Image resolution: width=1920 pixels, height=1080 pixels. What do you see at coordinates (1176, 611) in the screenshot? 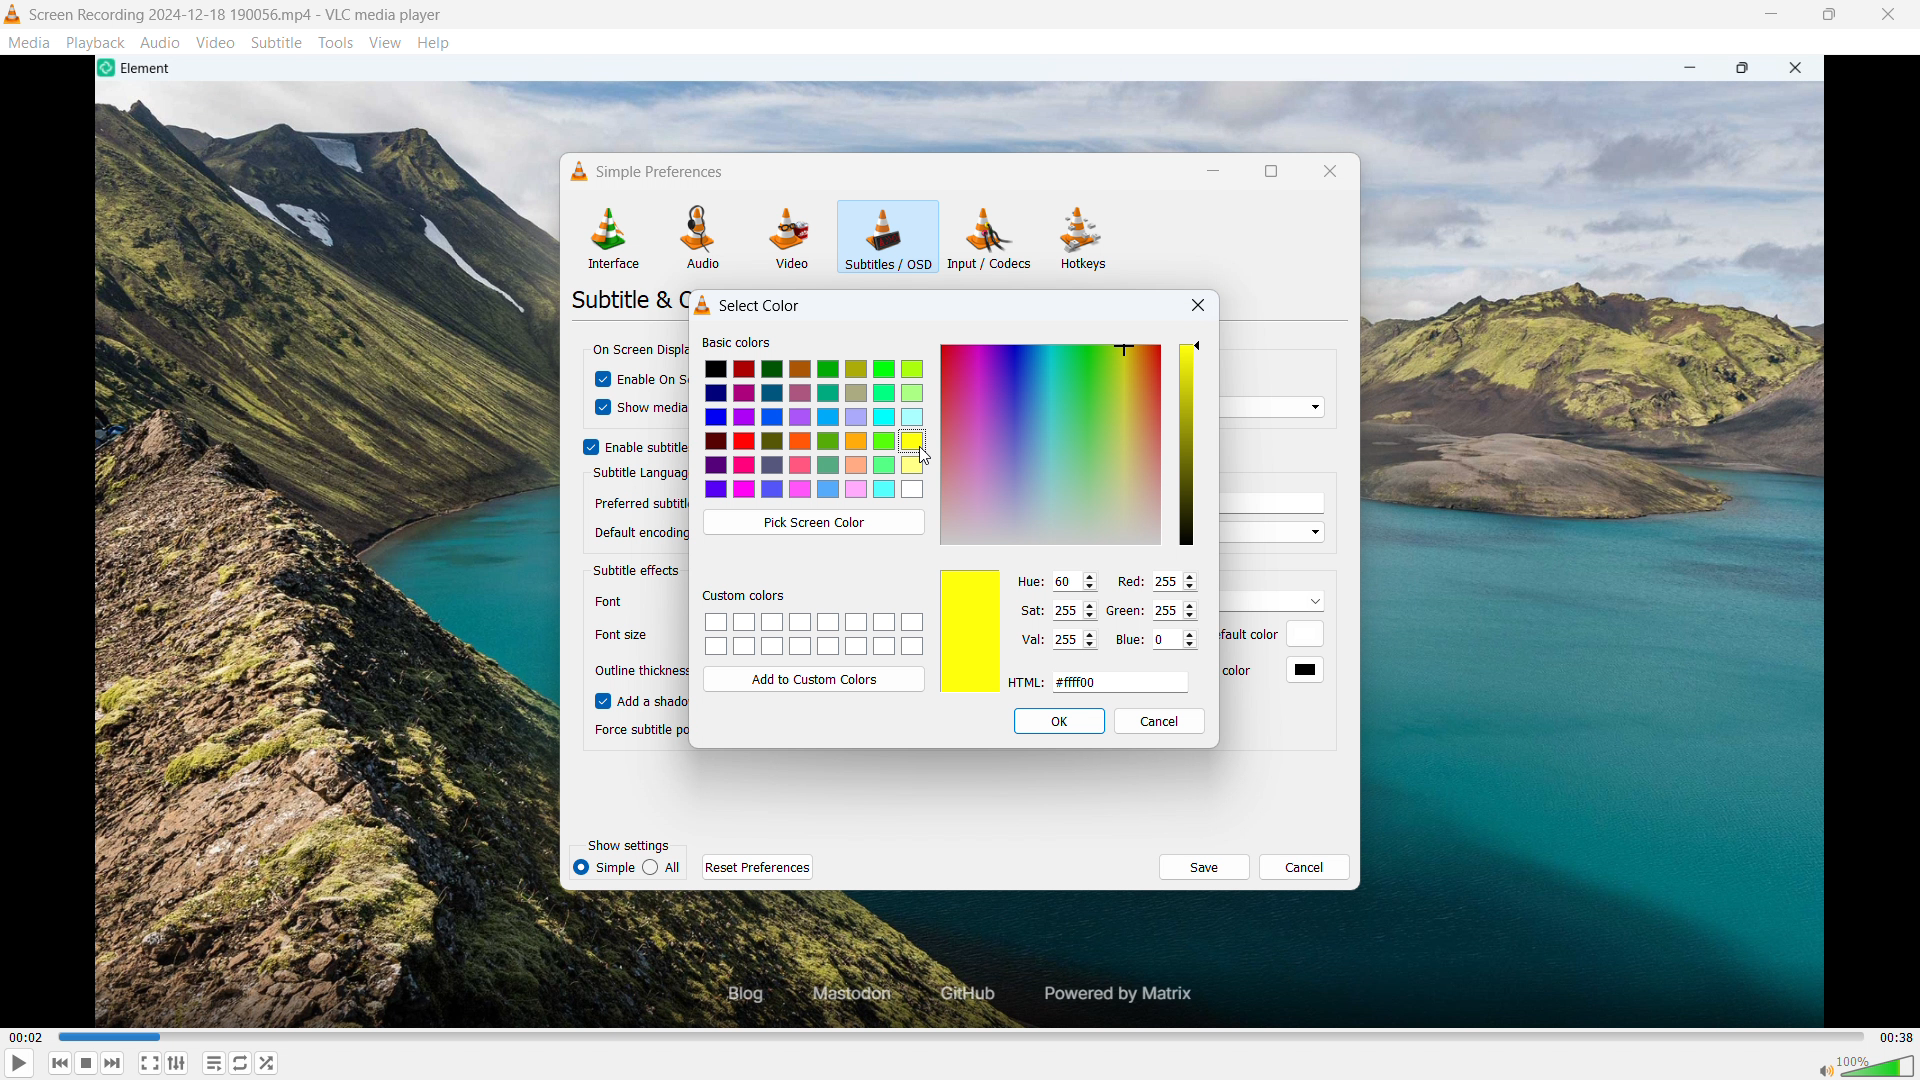
I see `Set green ` at bounding box center [1176, 611].